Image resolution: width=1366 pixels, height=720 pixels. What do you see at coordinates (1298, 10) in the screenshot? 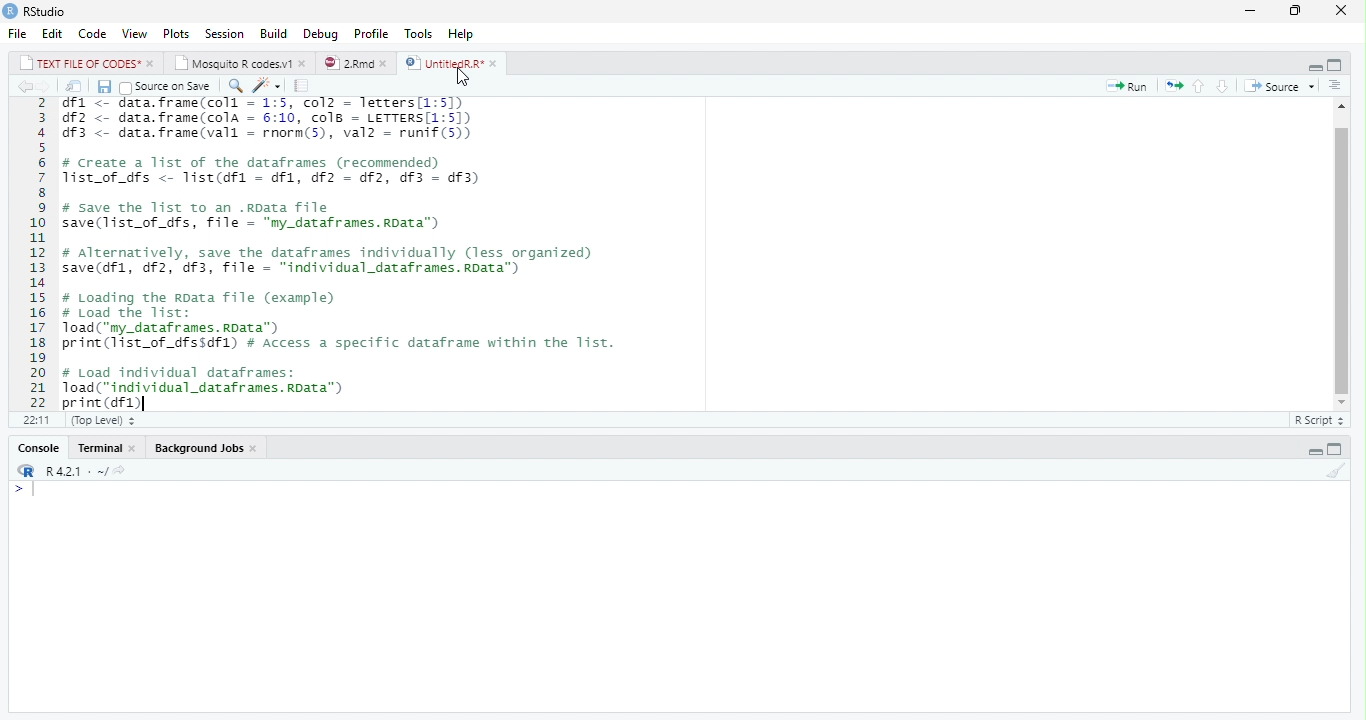
I see `Maximize` at bounding box center [1298, 10].